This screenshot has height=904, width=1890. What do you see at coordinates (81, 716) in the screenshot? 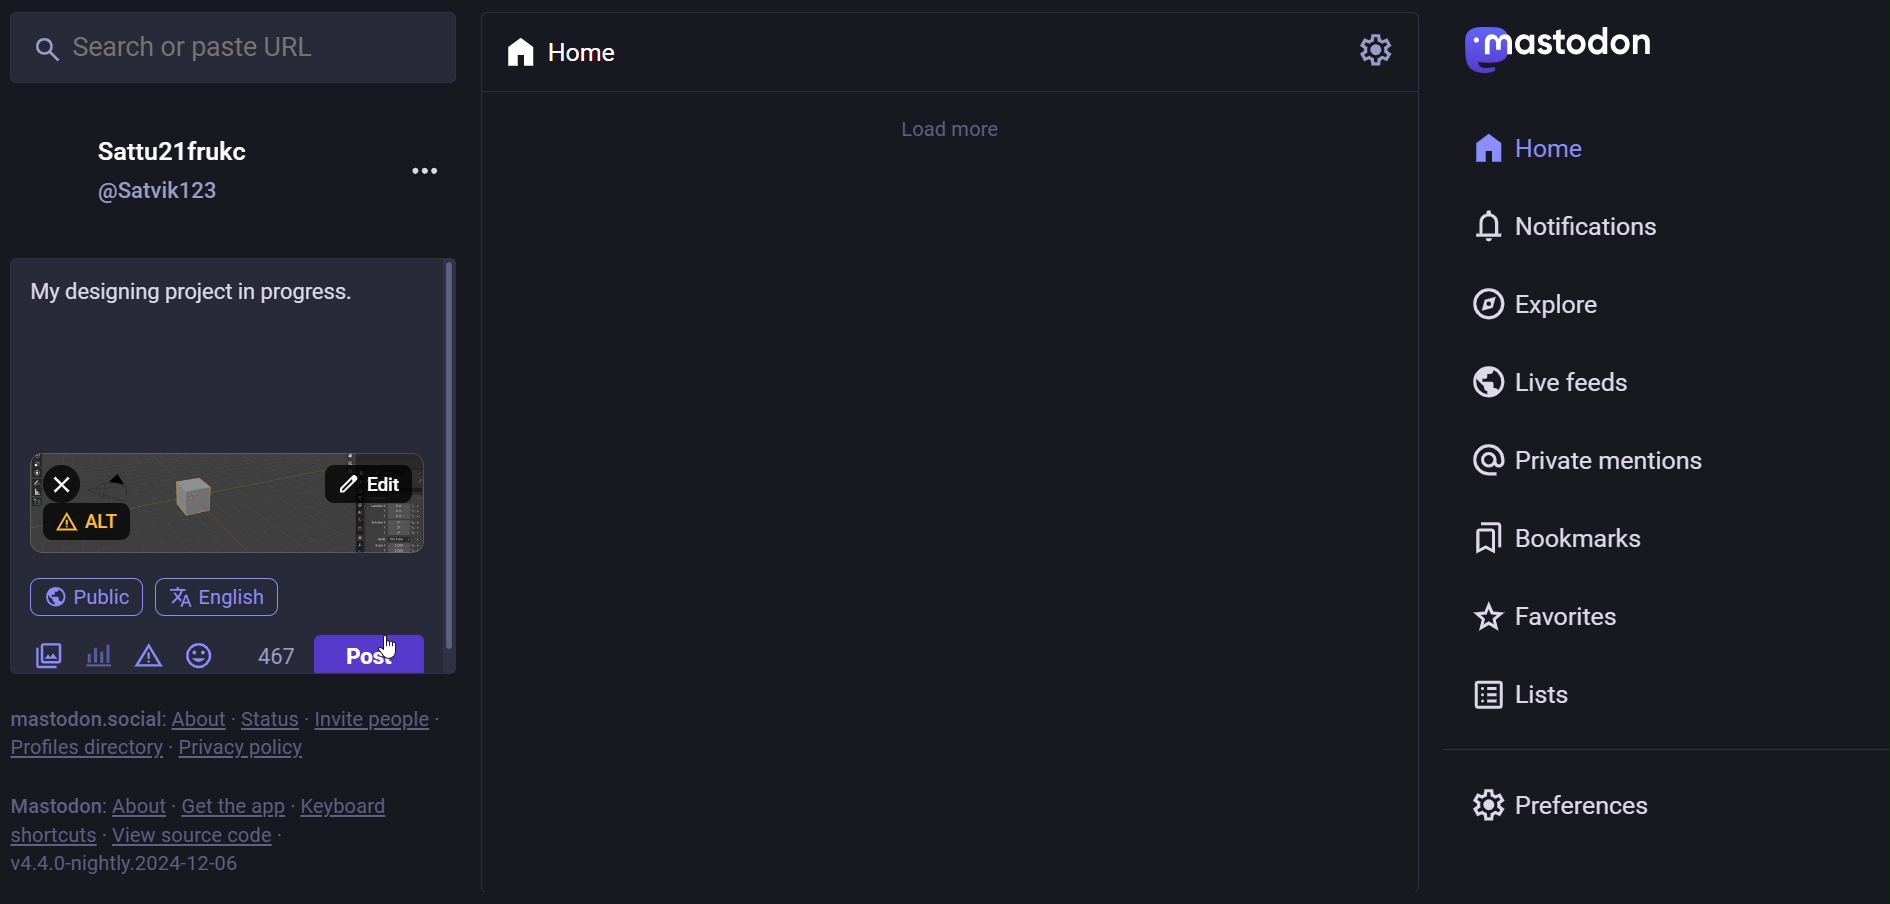
I see `mastodon social` at bounding box center [81, 716].